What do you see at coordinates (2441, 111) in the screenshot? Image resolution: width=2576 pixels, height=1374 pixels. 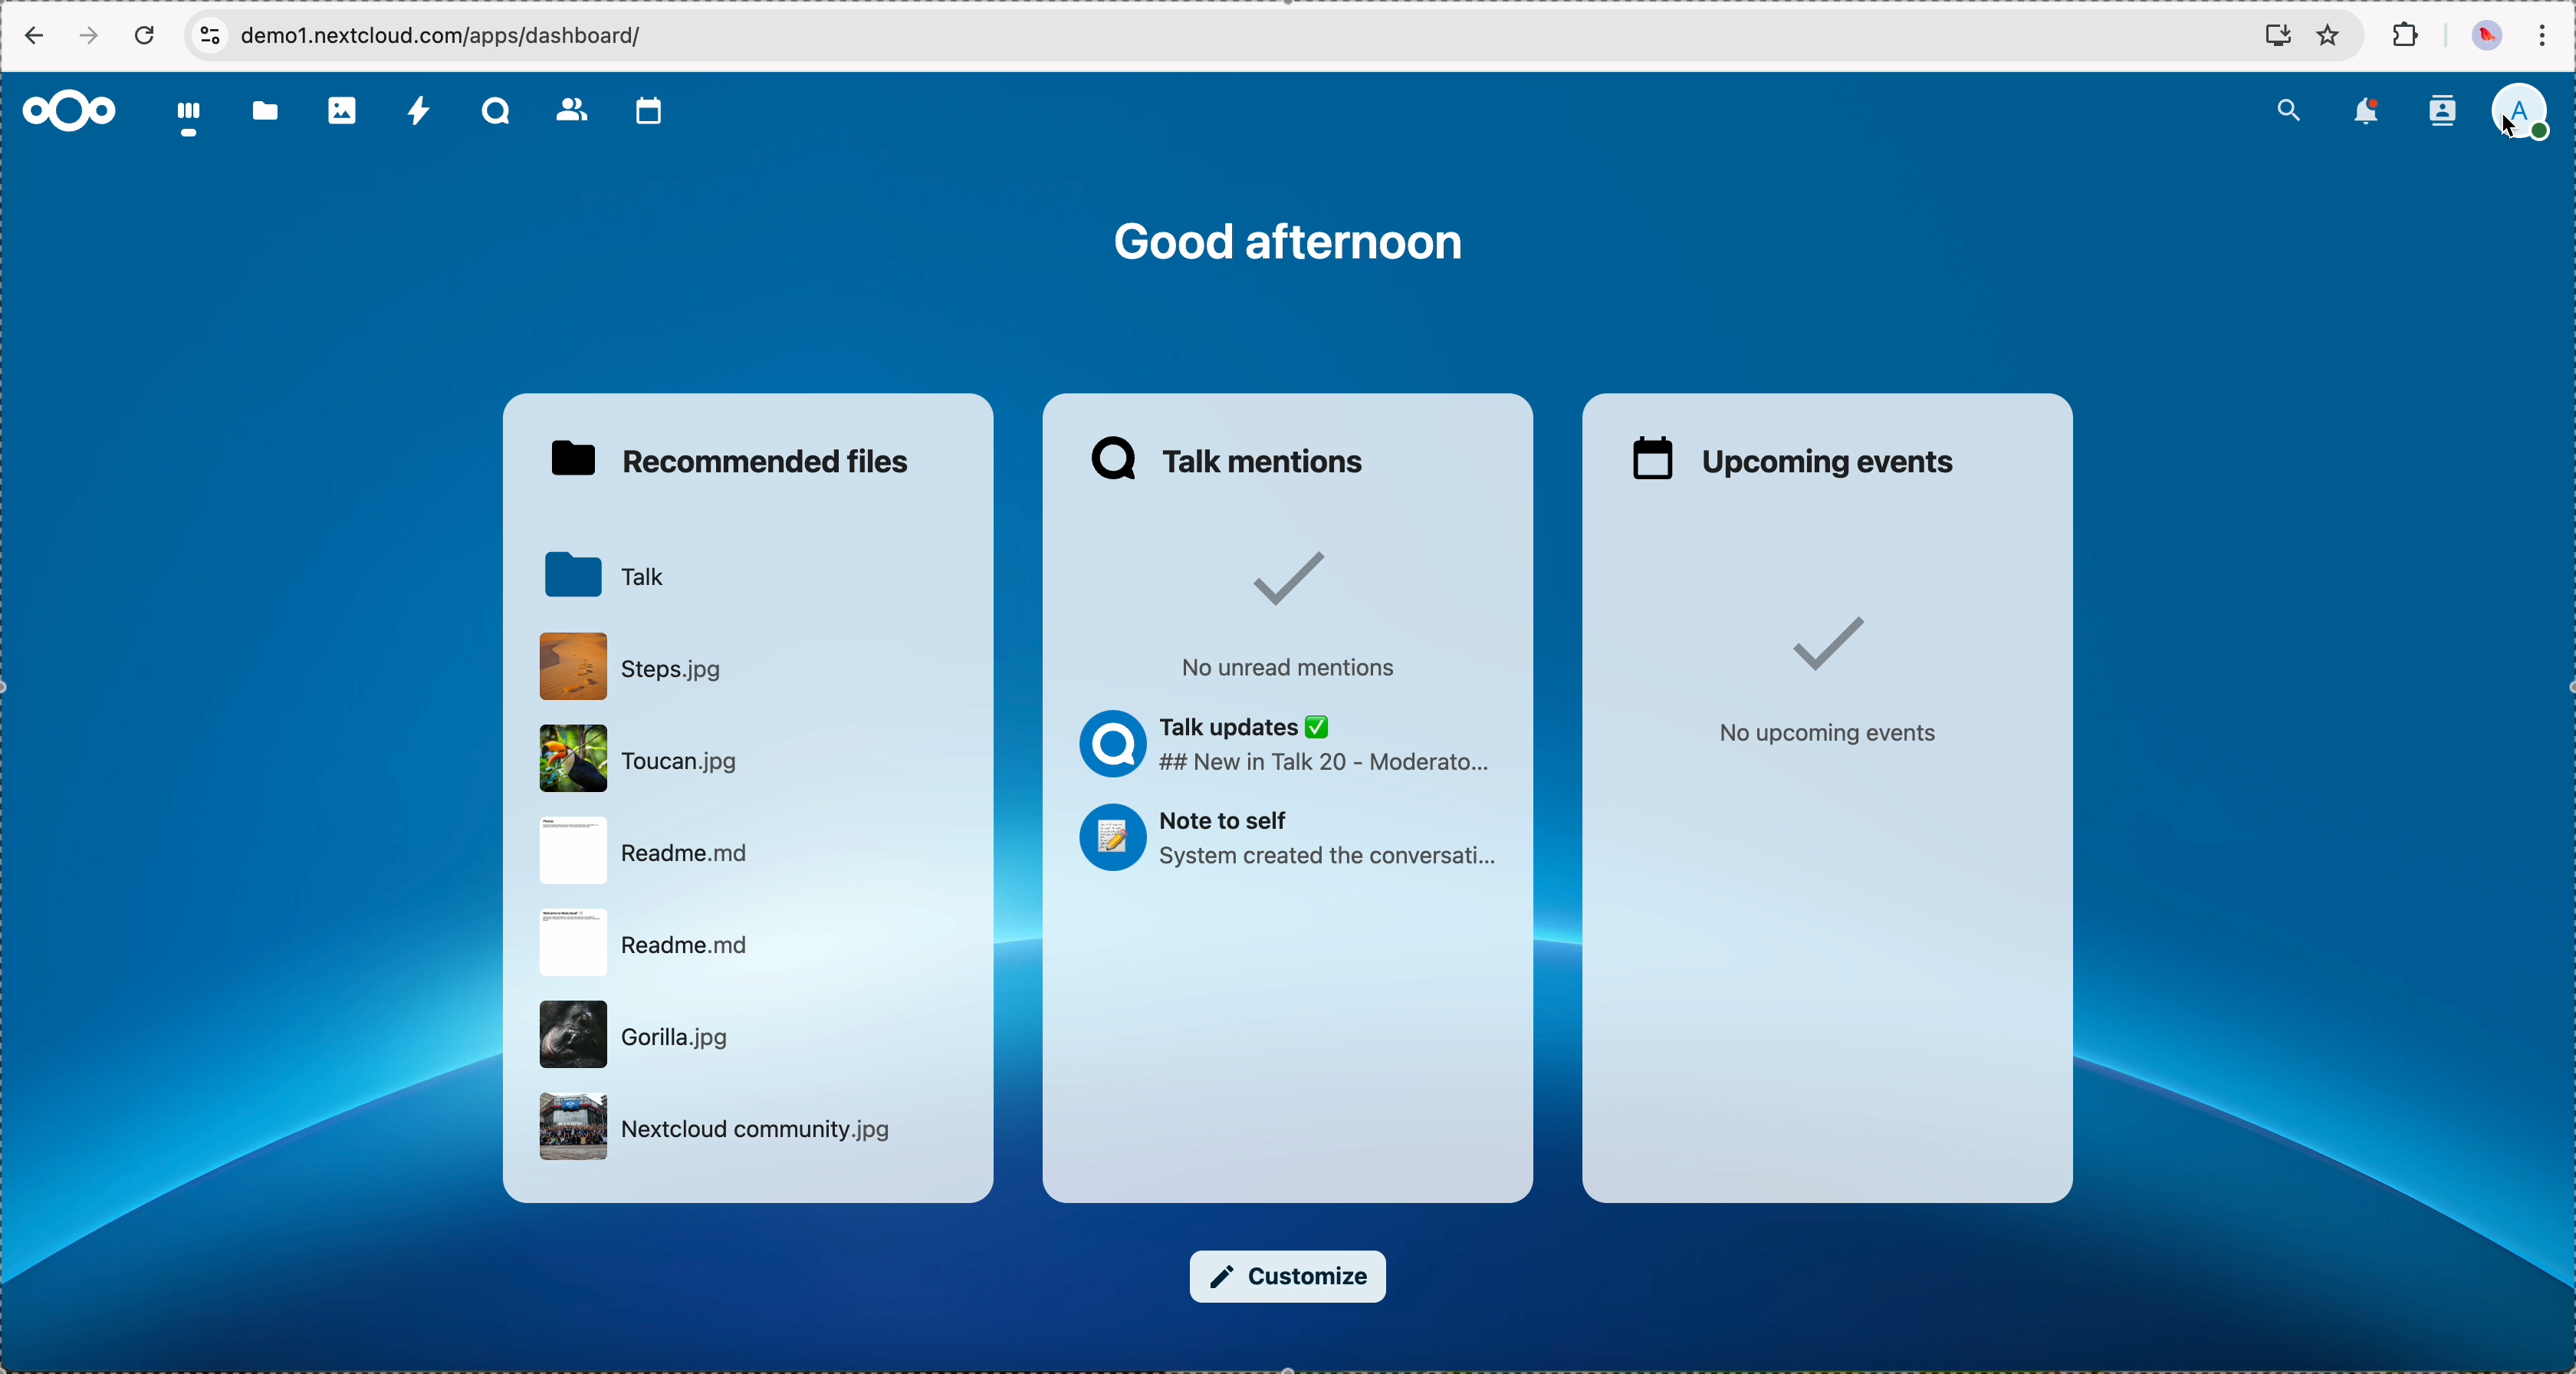 I see `contacts` at bounding box center [2441, 111].